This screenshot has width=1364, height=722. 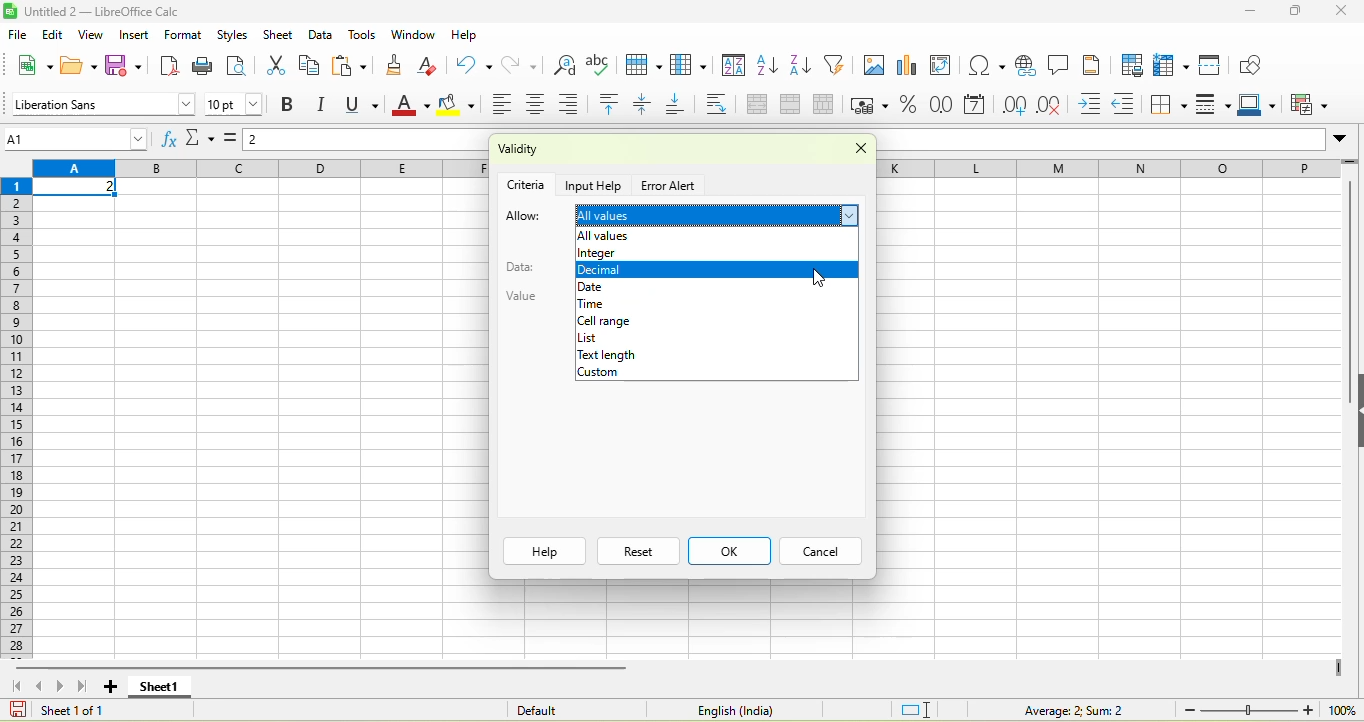 I want to click on row, so click(x=646, y=65).